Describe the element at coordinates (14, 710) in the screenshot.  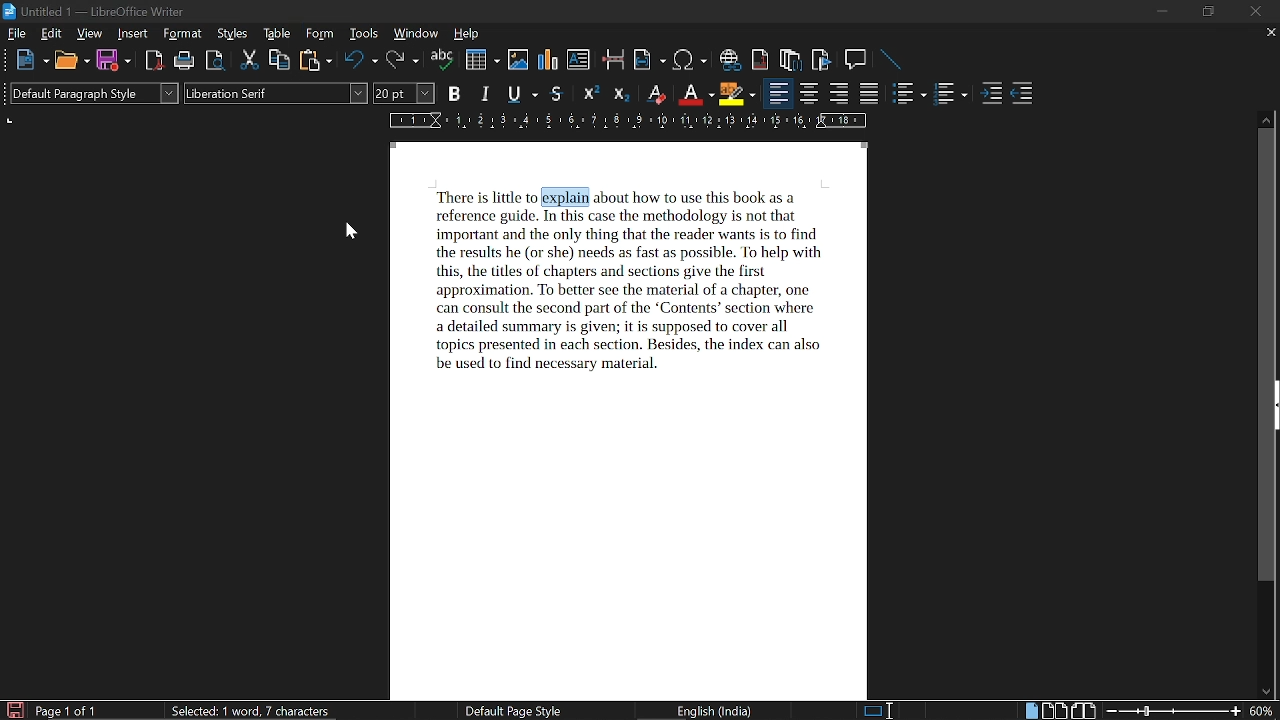
I see `save` at that location.